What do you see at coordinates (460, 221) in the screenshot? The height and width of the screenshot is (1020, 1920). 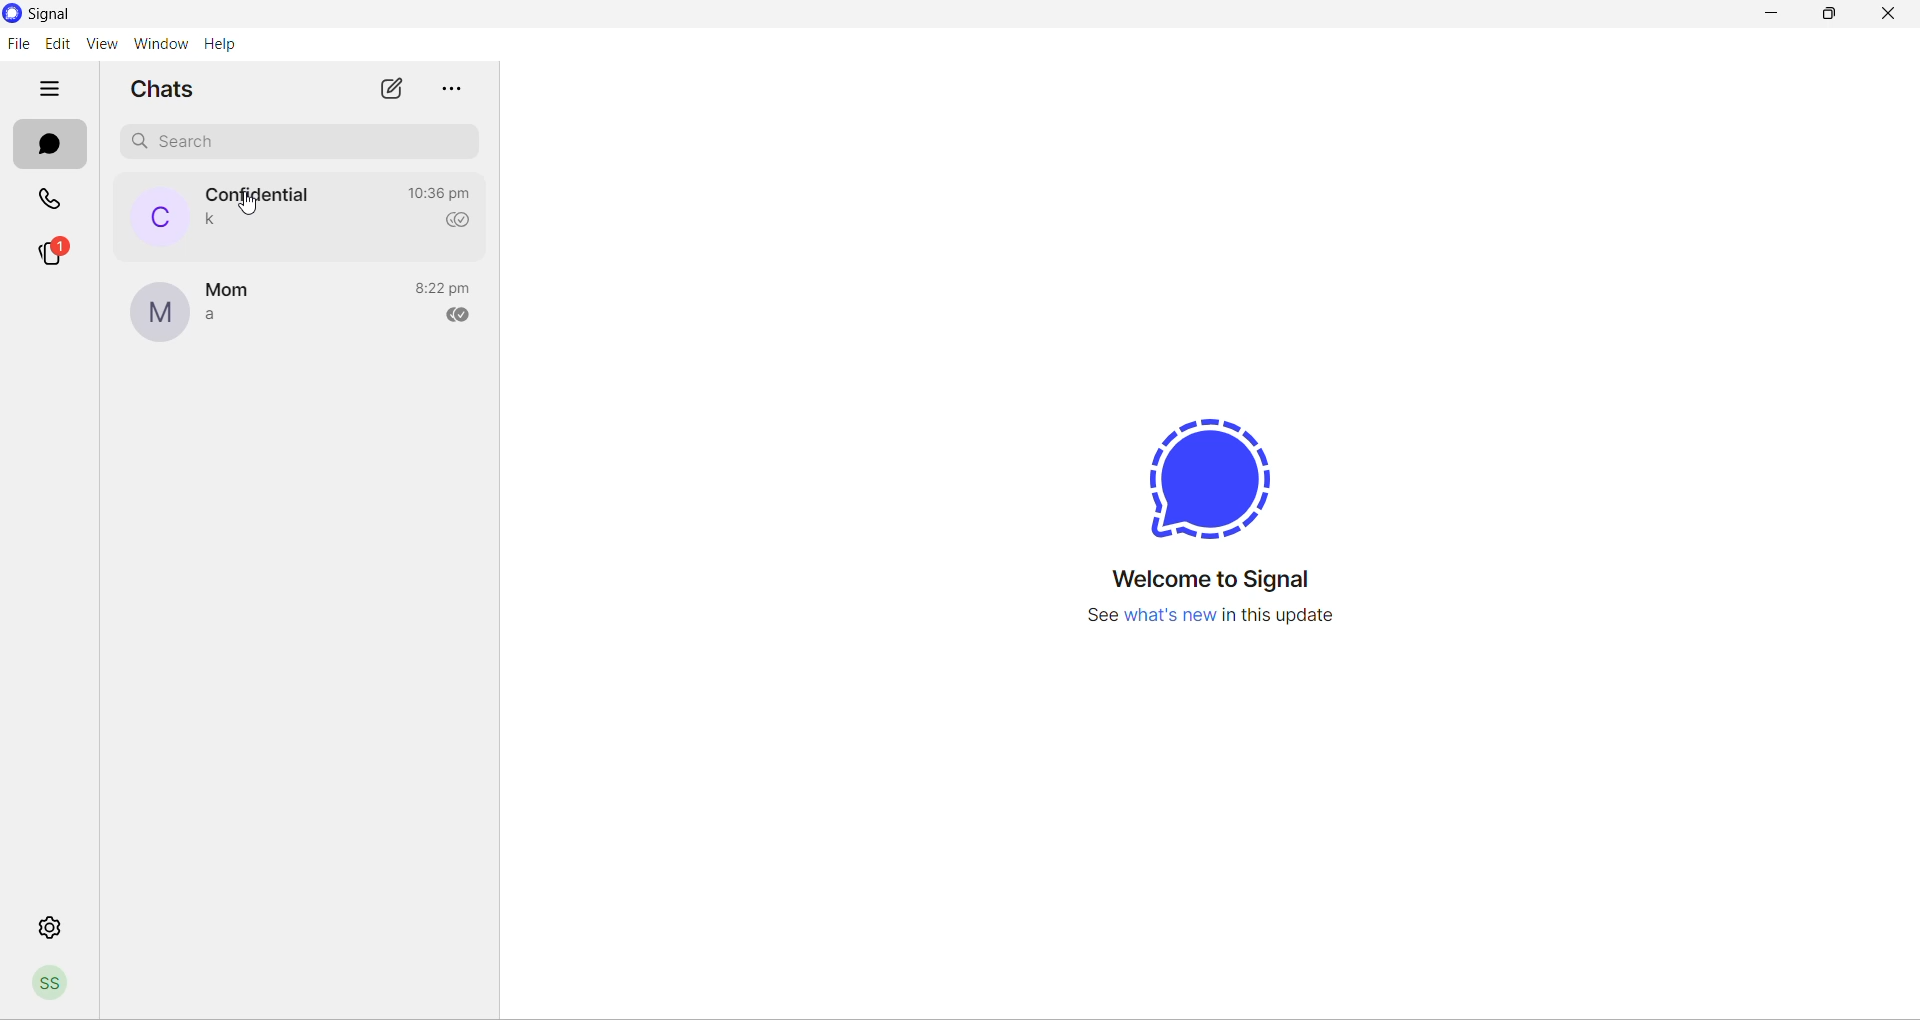 I see `read recipient` at bounding box center [460, 221].